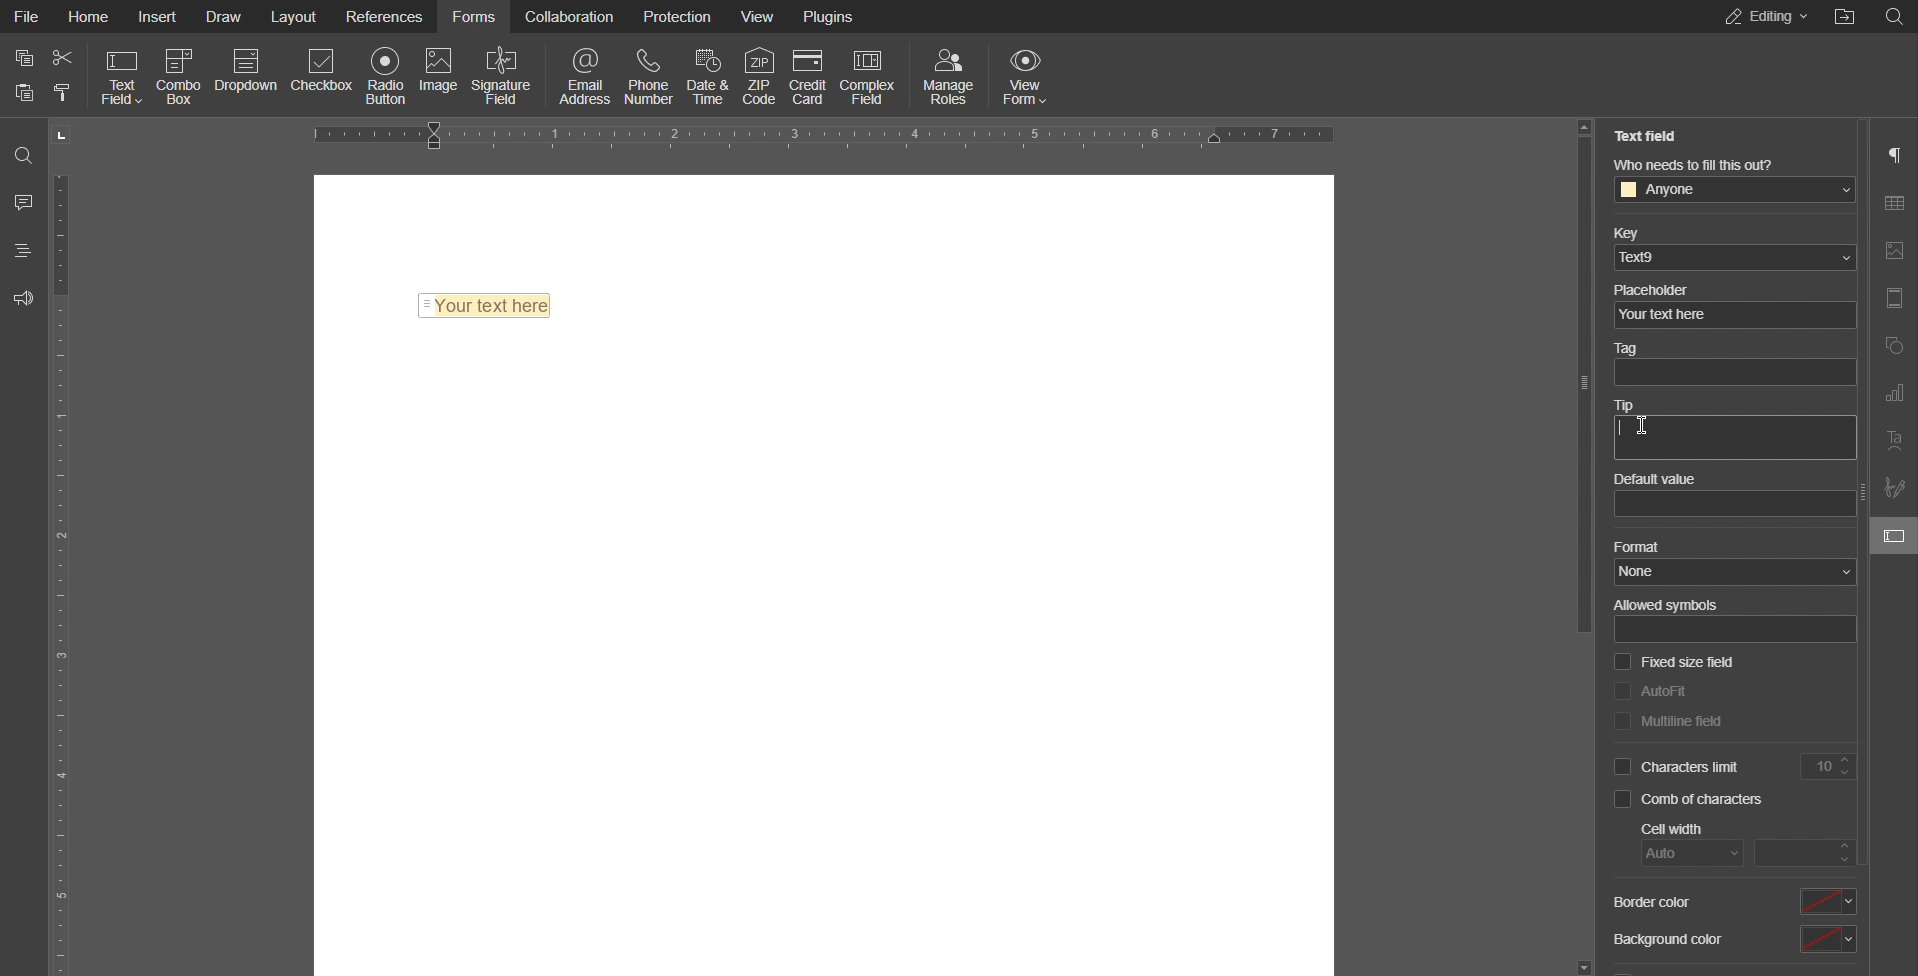  What do you see at coordinates (871, 75) in the screenshot?
I see `Complex Field` at bounding box center [871, 75].